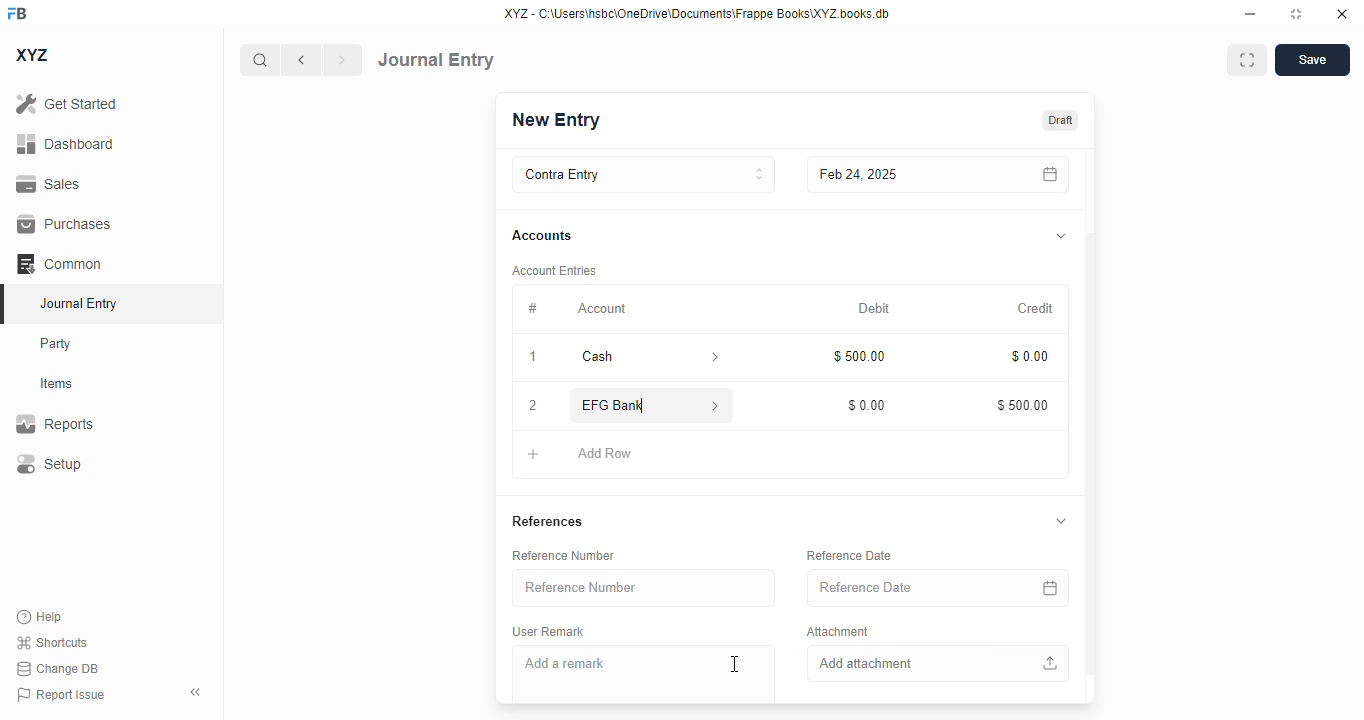 The width and height of the screenshot is (1364, 720). What do you see at coordinates (643, 175) in the screenshot?
I see `contra entry ` at bounding box center [643, 175].